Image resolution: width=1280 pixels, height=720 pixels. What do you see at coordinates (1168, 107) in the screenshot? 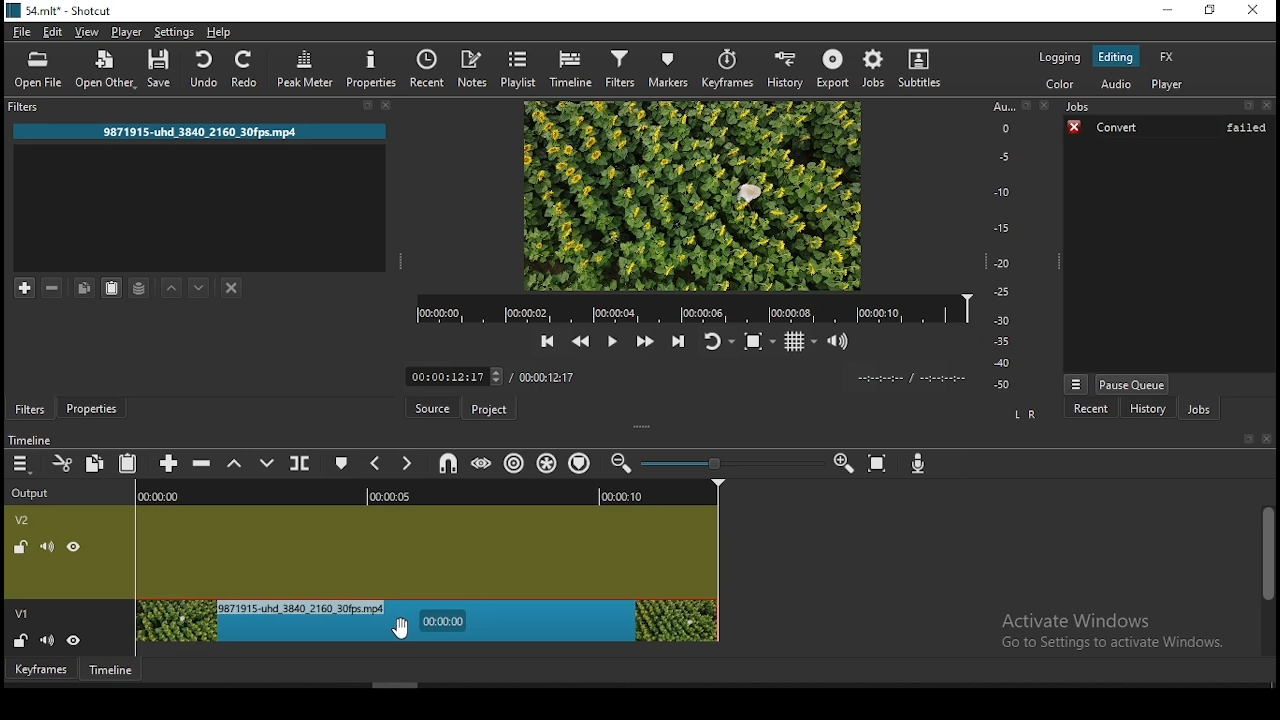
I see `Jobs` at bounding box center [1168, 107].